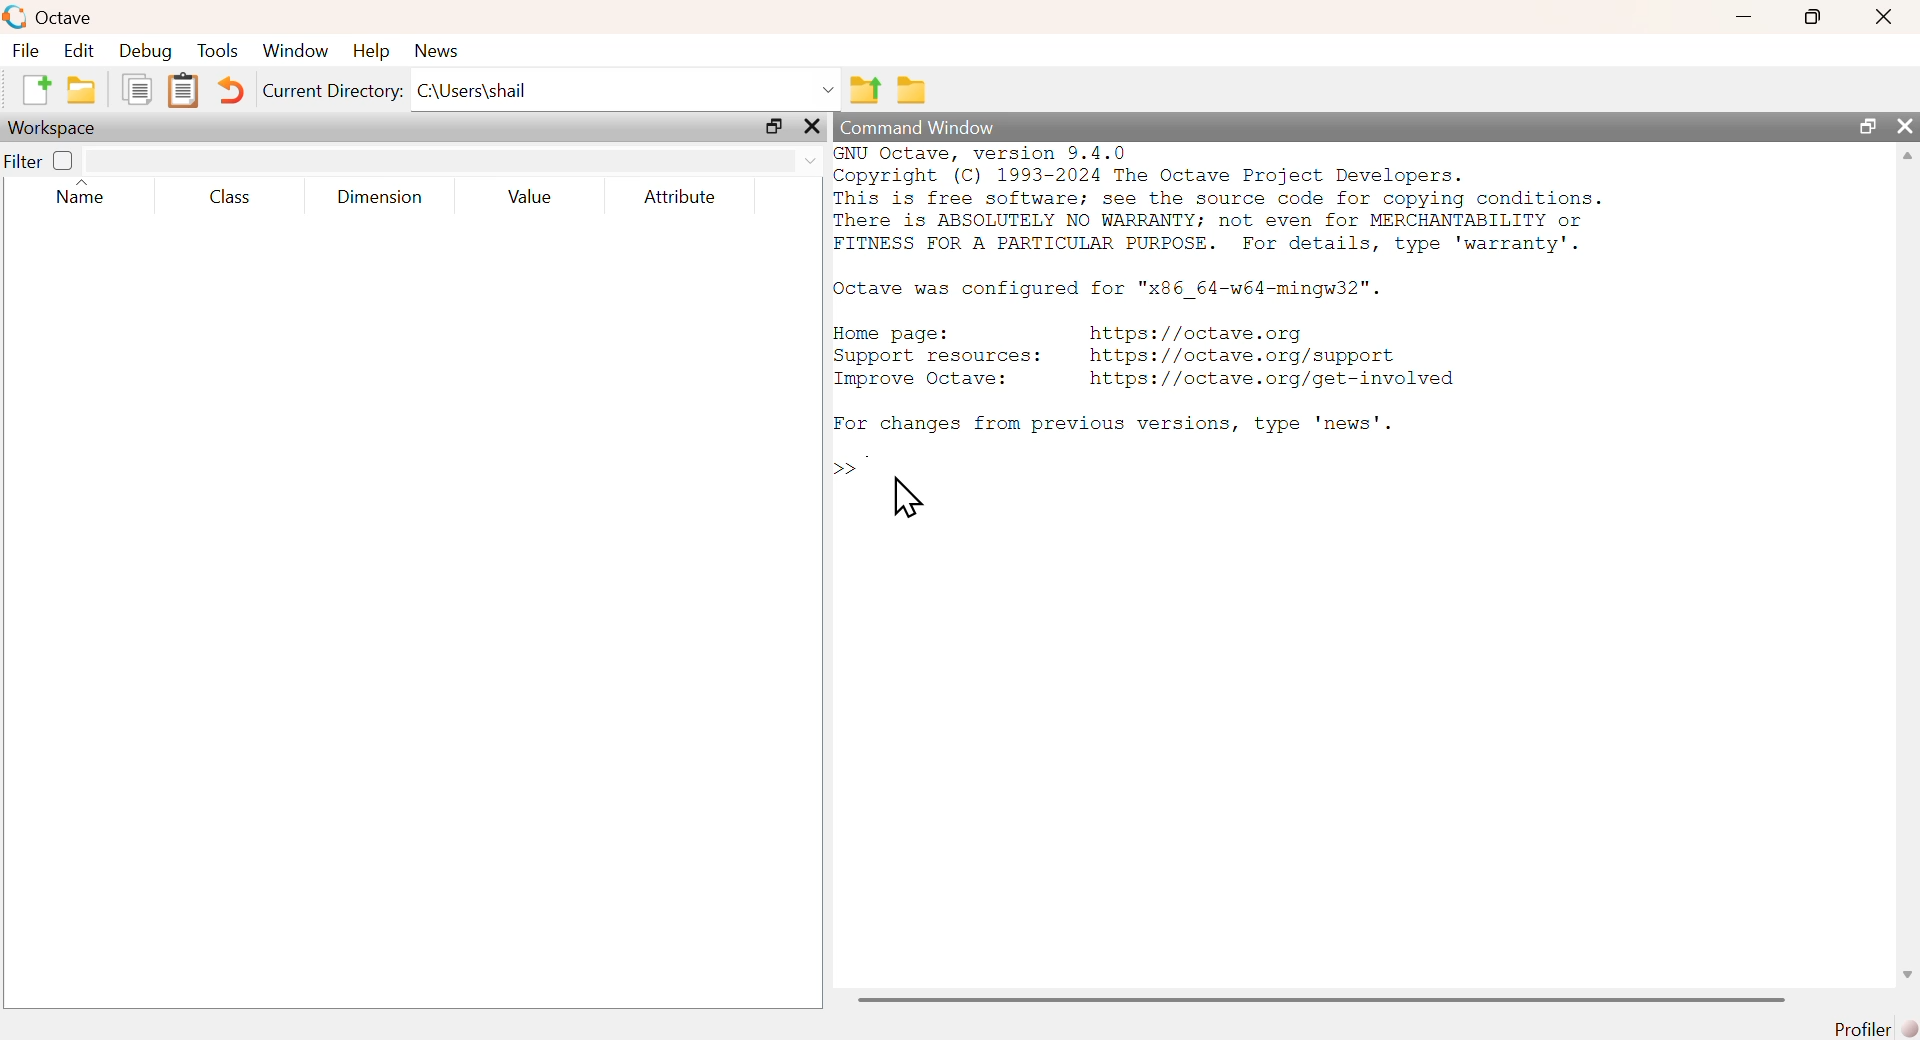 The width and height of the screenshot is (1920, 1040). What do you see at coordinates (297, 51) in the screenshot?
I see `window` at bounding box center [297, 51].